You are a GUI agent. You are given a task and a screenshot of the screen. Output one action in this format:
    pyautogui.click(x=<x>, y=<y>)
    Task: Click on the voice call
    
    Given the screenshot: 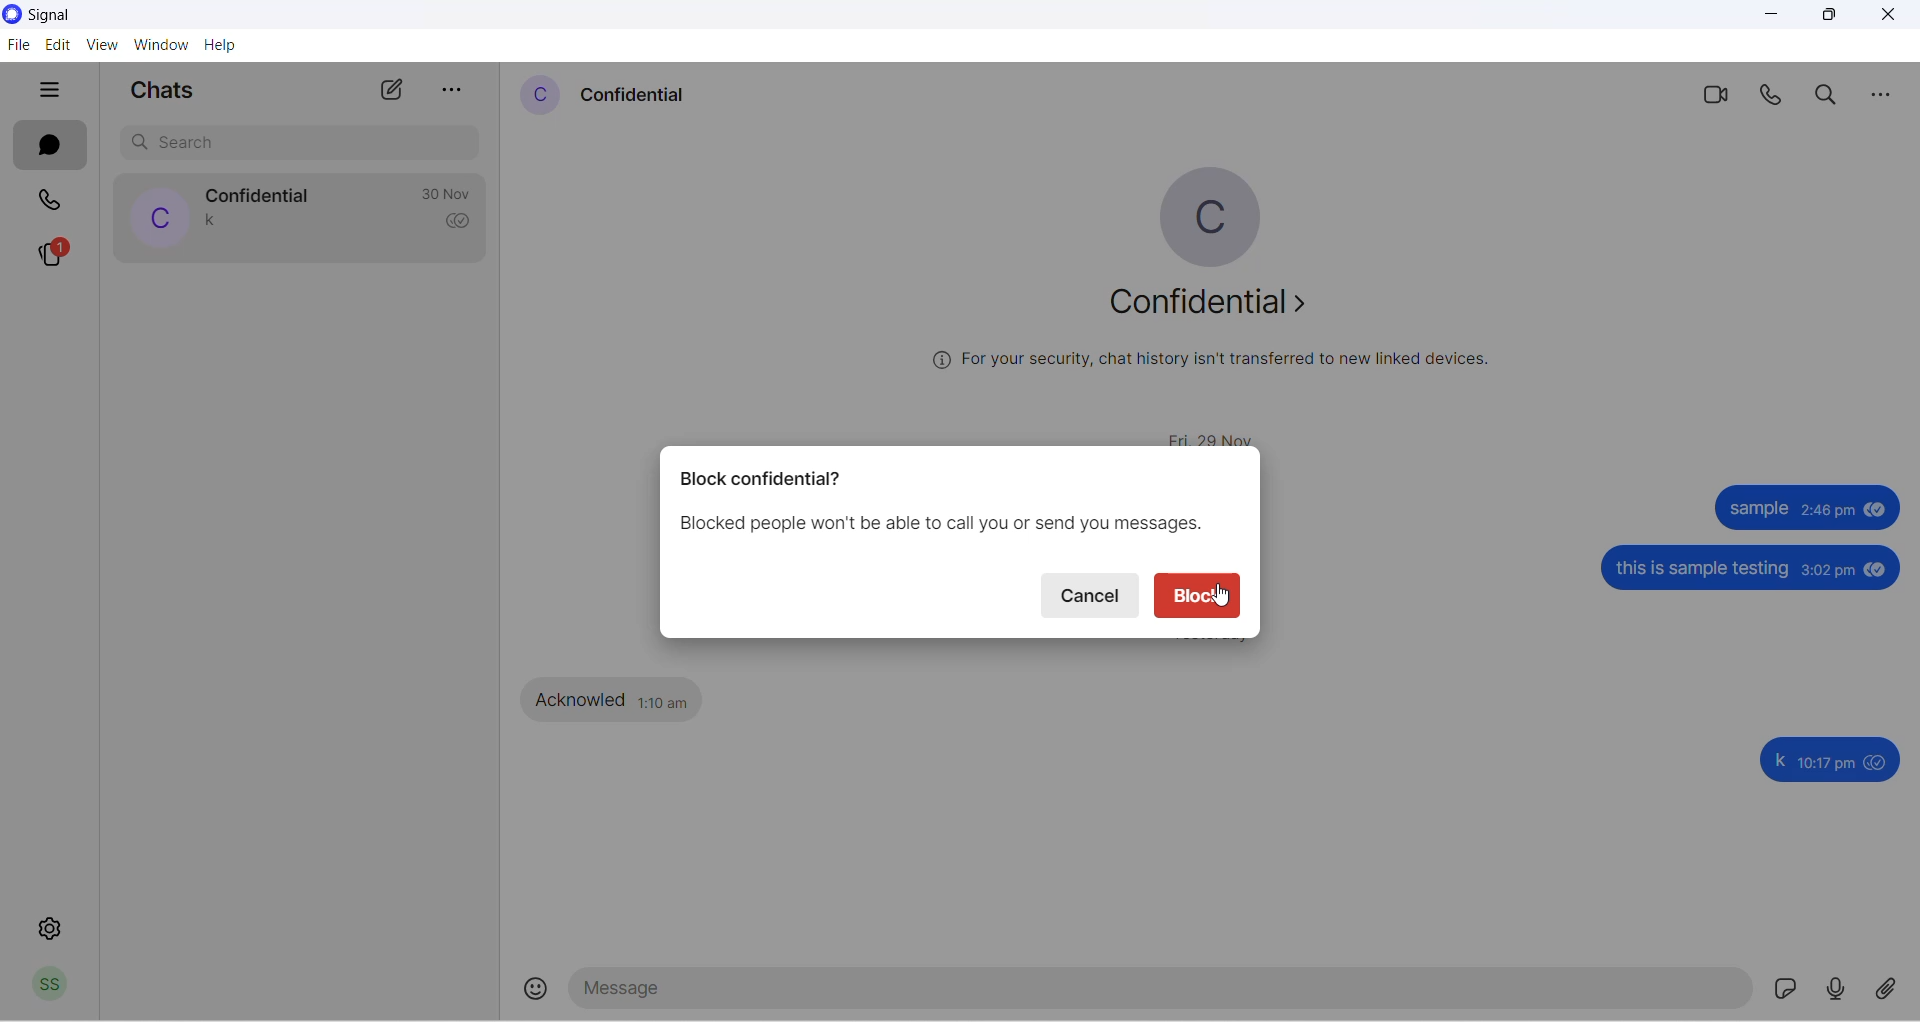 What is the action you would take?
    pyautogui.click(x=1771, y=96)
    